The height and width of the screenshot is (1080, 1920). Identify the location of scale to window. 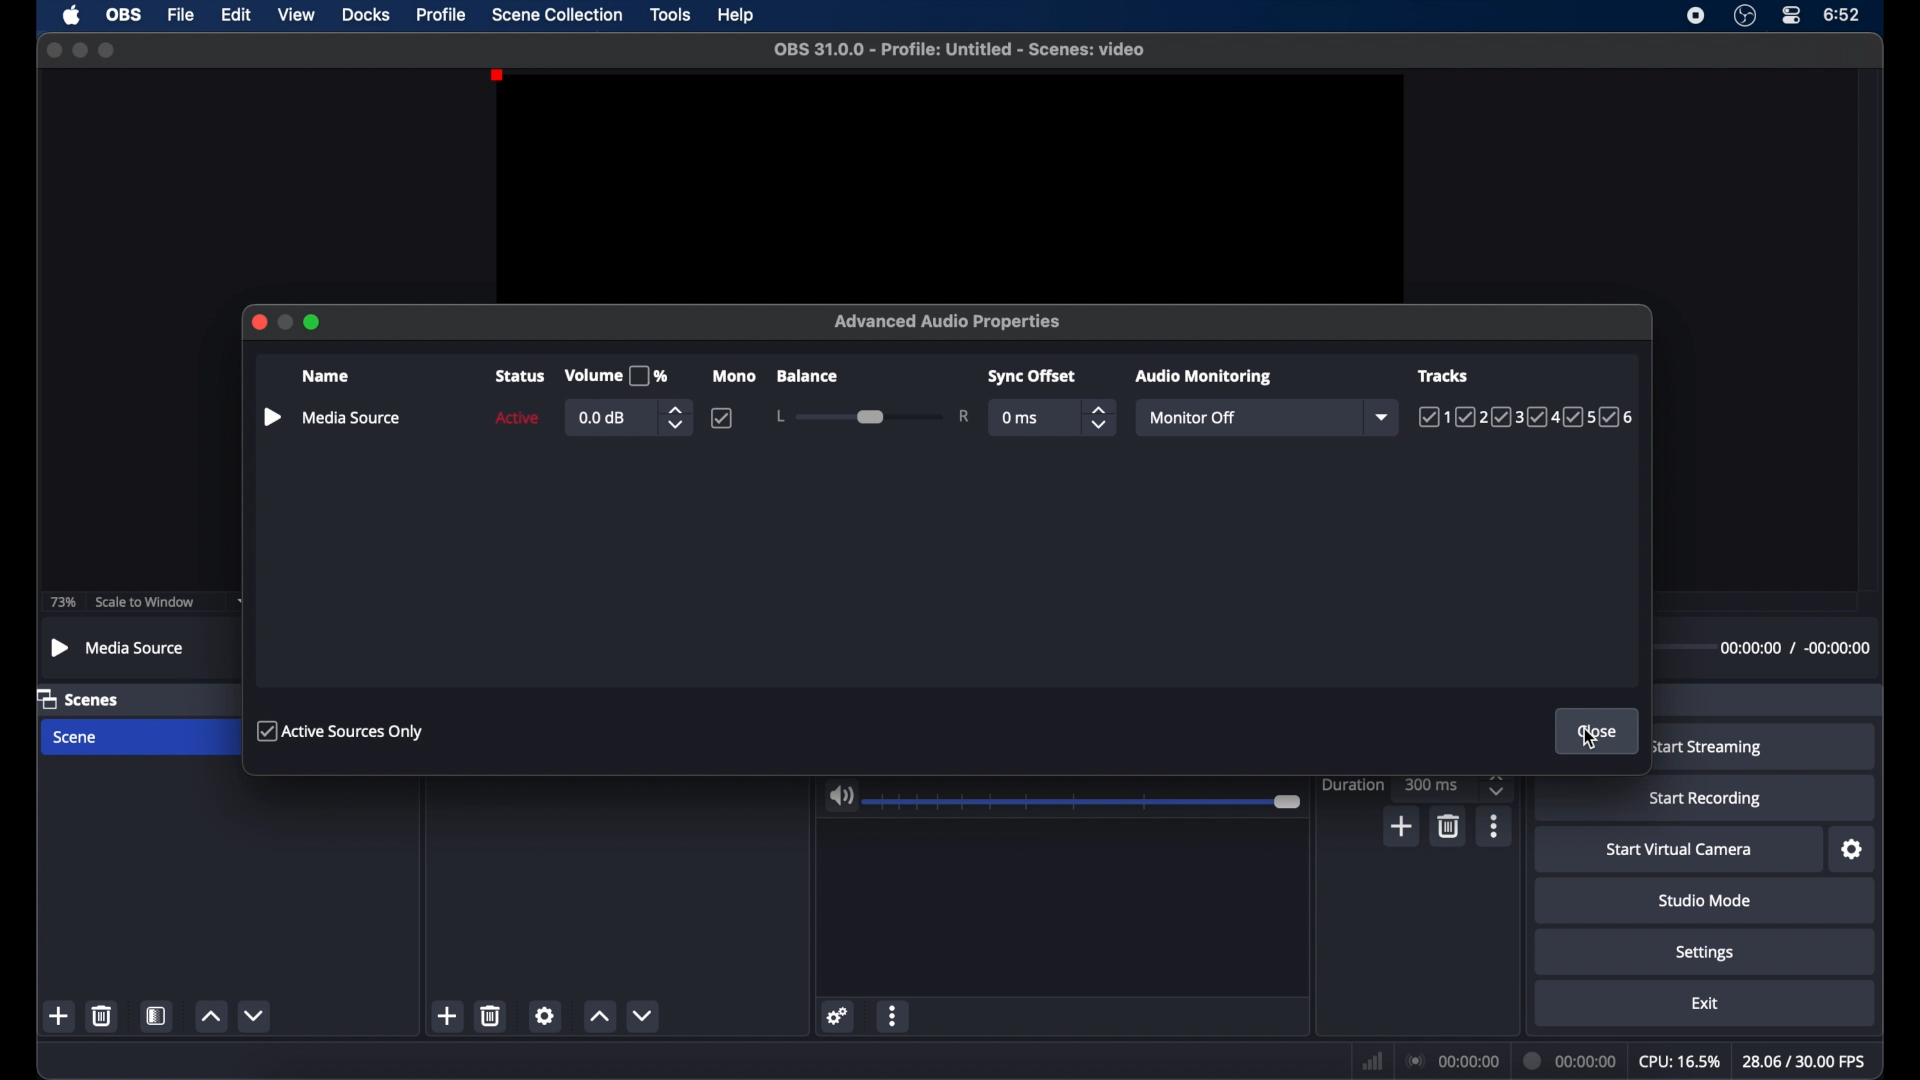
(144, 602).